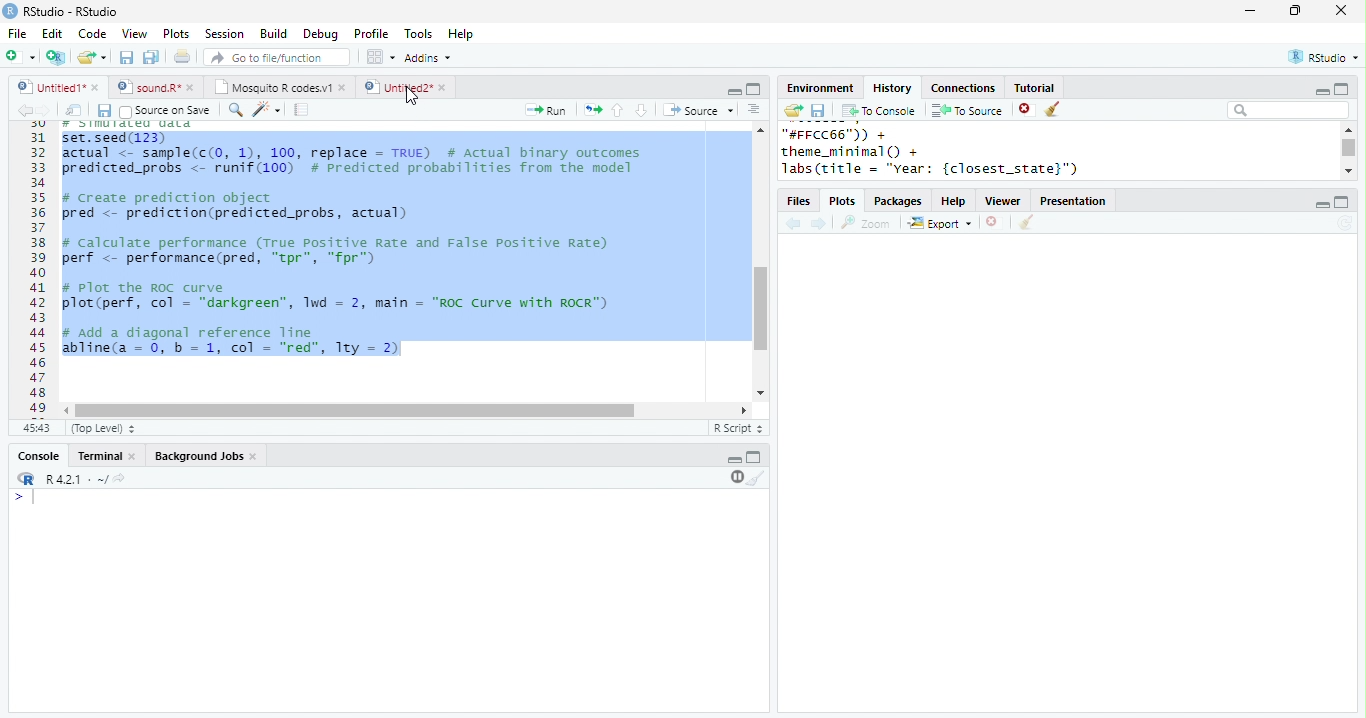 The image size is (1366, 718). I want to click on back, so click(793, 225).